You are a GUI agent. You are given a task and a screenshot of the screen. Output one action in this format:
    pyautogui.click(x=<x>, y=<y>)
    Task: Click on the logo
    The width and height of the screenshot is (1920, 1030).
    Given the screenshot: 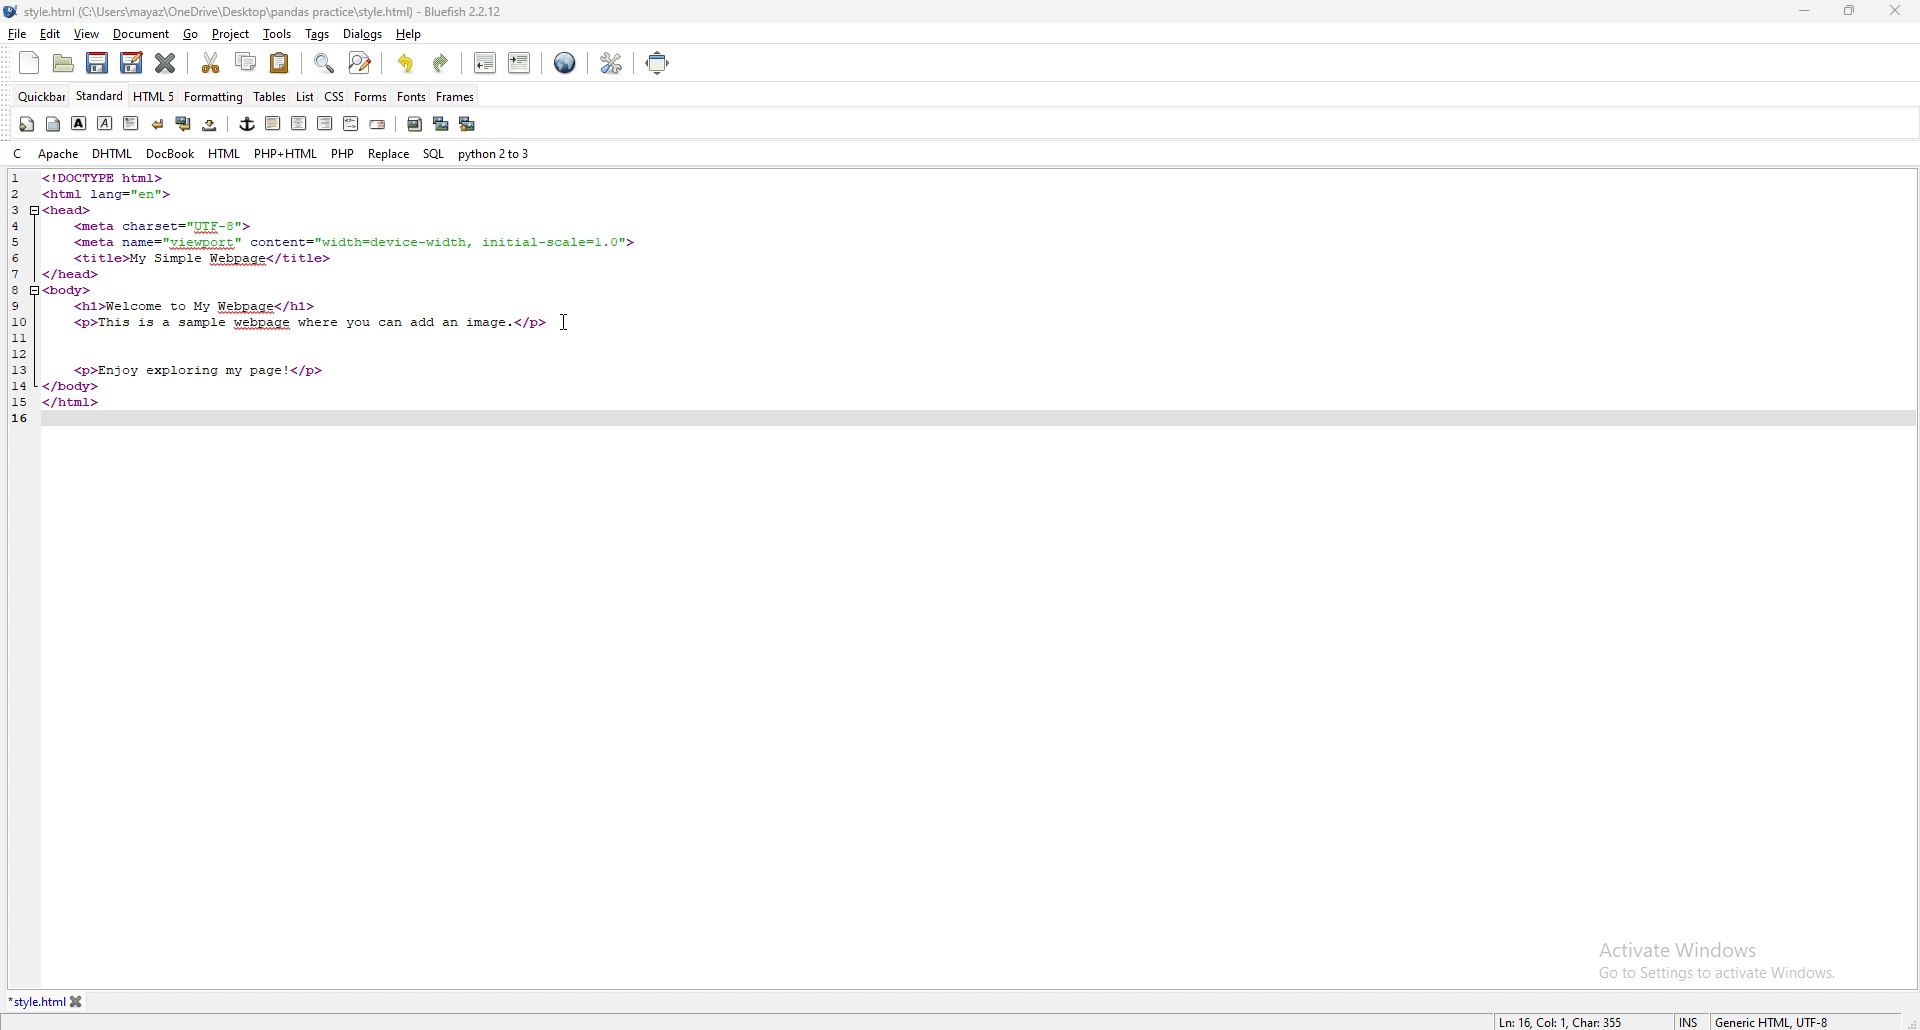 What is the action you would take?
    pyautogui.click(x=14, y=12)
    